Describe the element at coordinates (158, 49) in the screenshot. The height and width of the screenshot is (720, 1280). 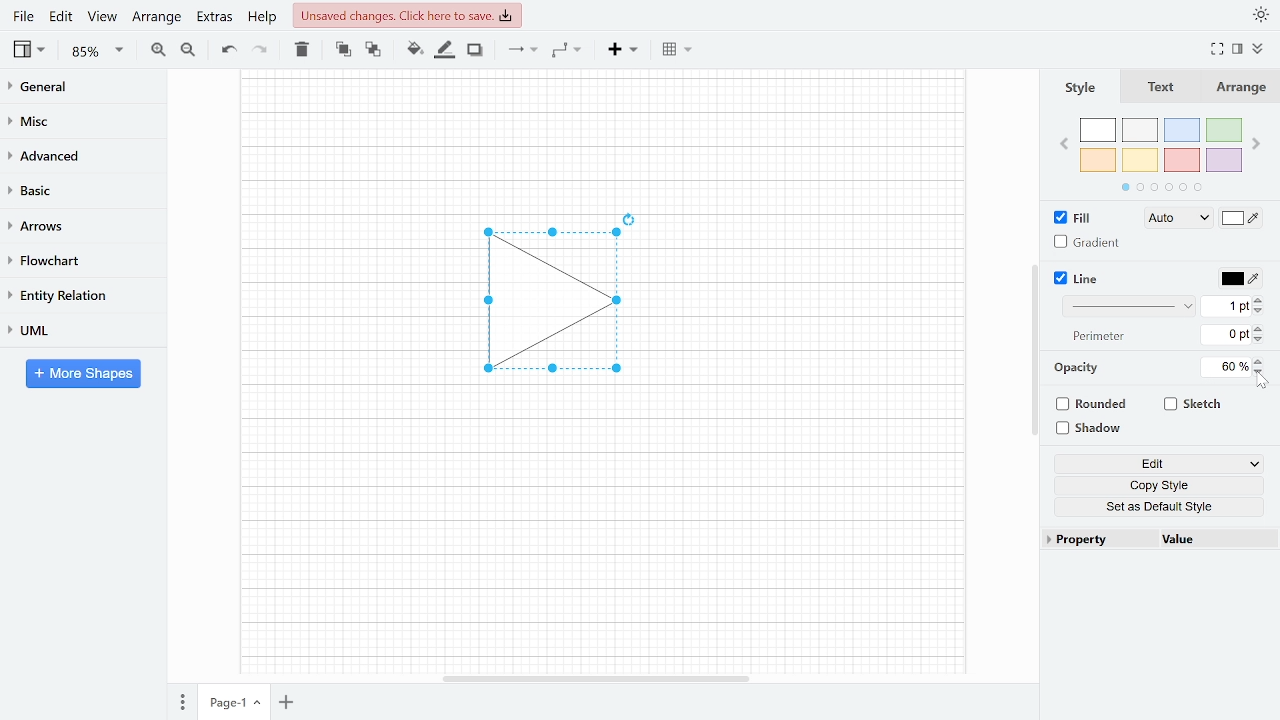
I see `Zoom in` at that location.